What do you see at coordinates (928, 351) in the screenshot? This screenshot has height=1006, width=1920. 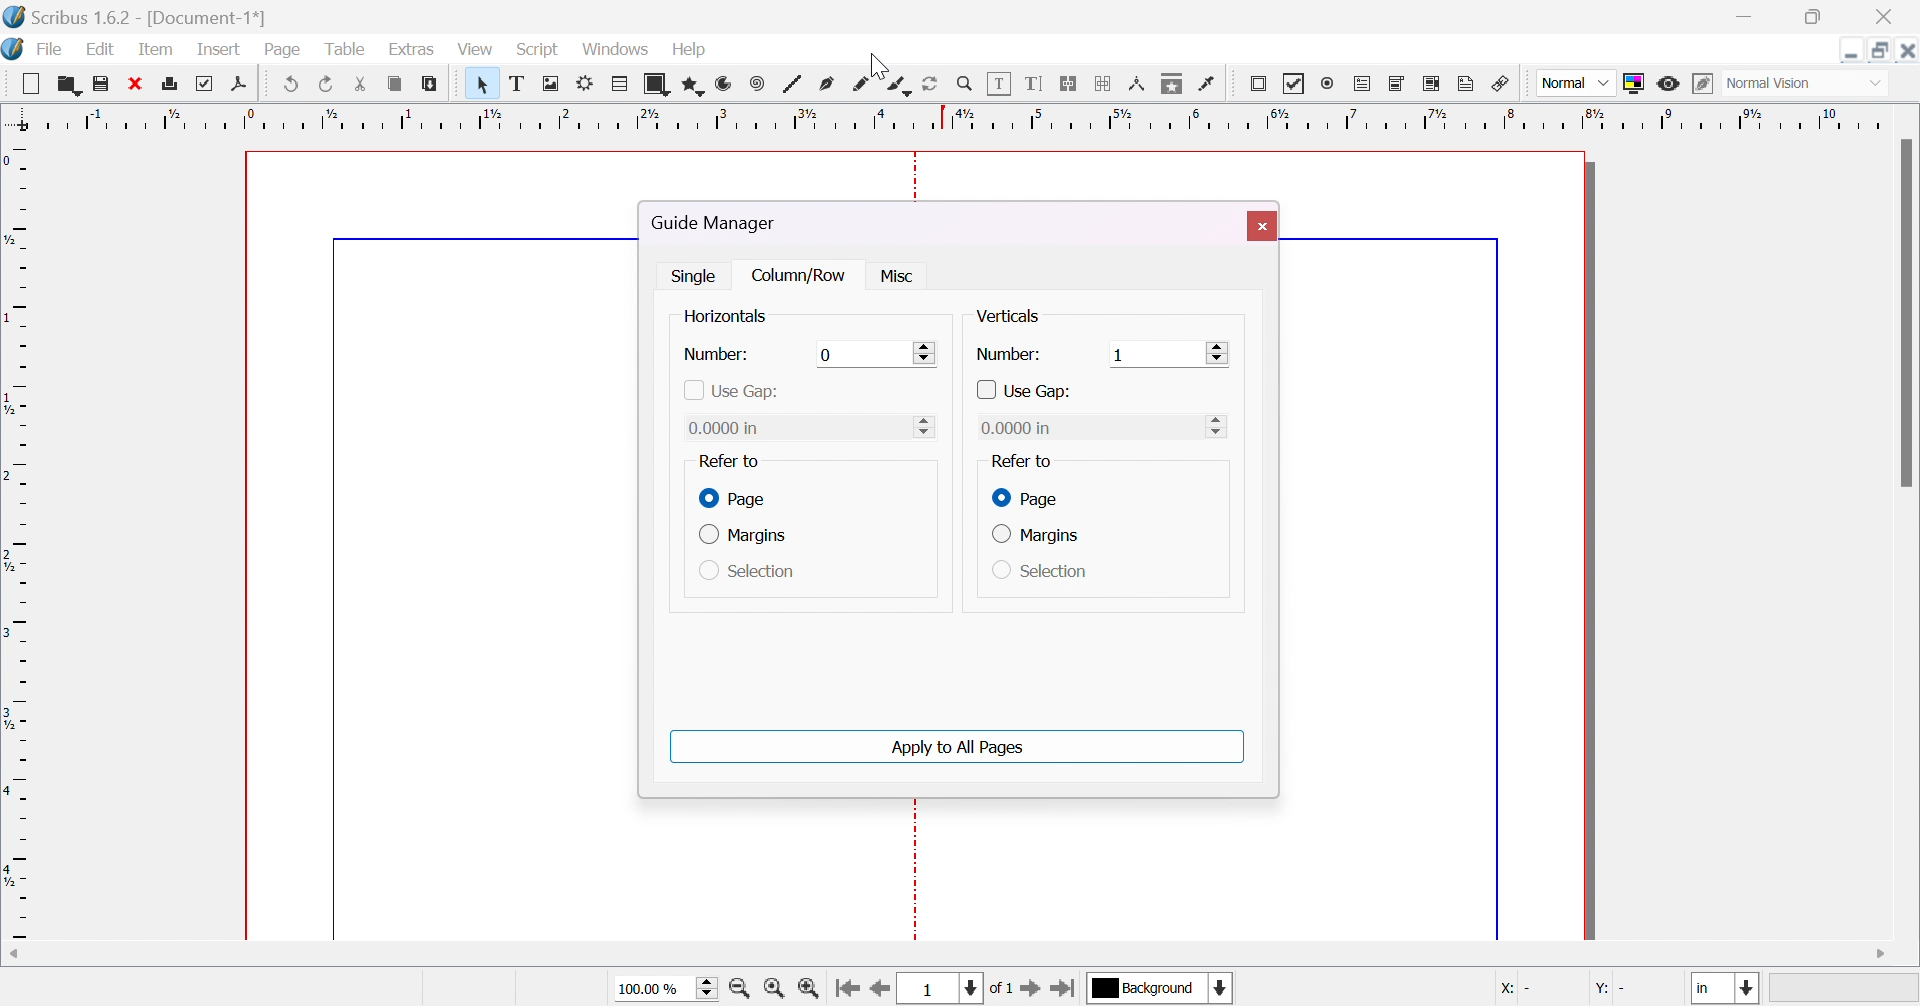 I see `slider` at bounding box center [928, 351].